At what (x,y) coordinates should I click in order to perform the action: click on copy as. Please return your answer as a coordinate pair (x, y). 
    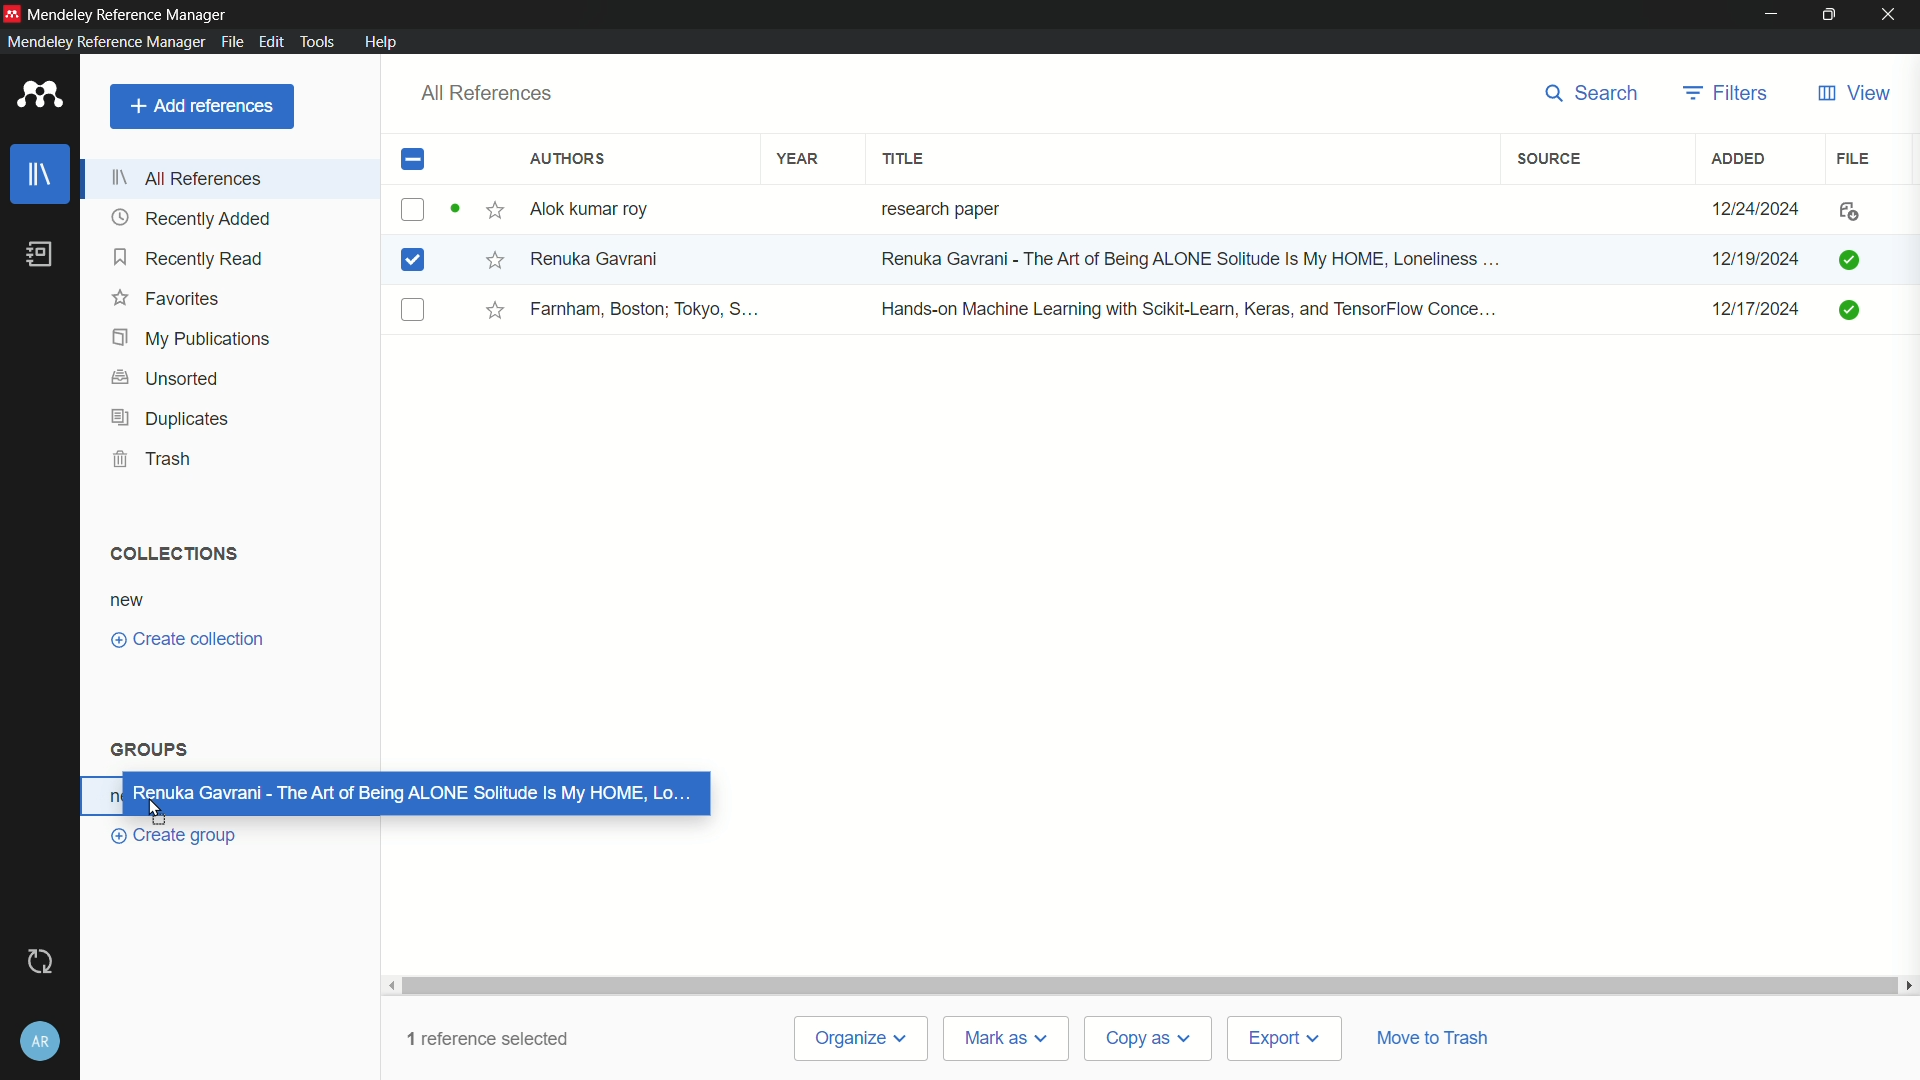
    Looking at the image, I should click on (1146, 1040).